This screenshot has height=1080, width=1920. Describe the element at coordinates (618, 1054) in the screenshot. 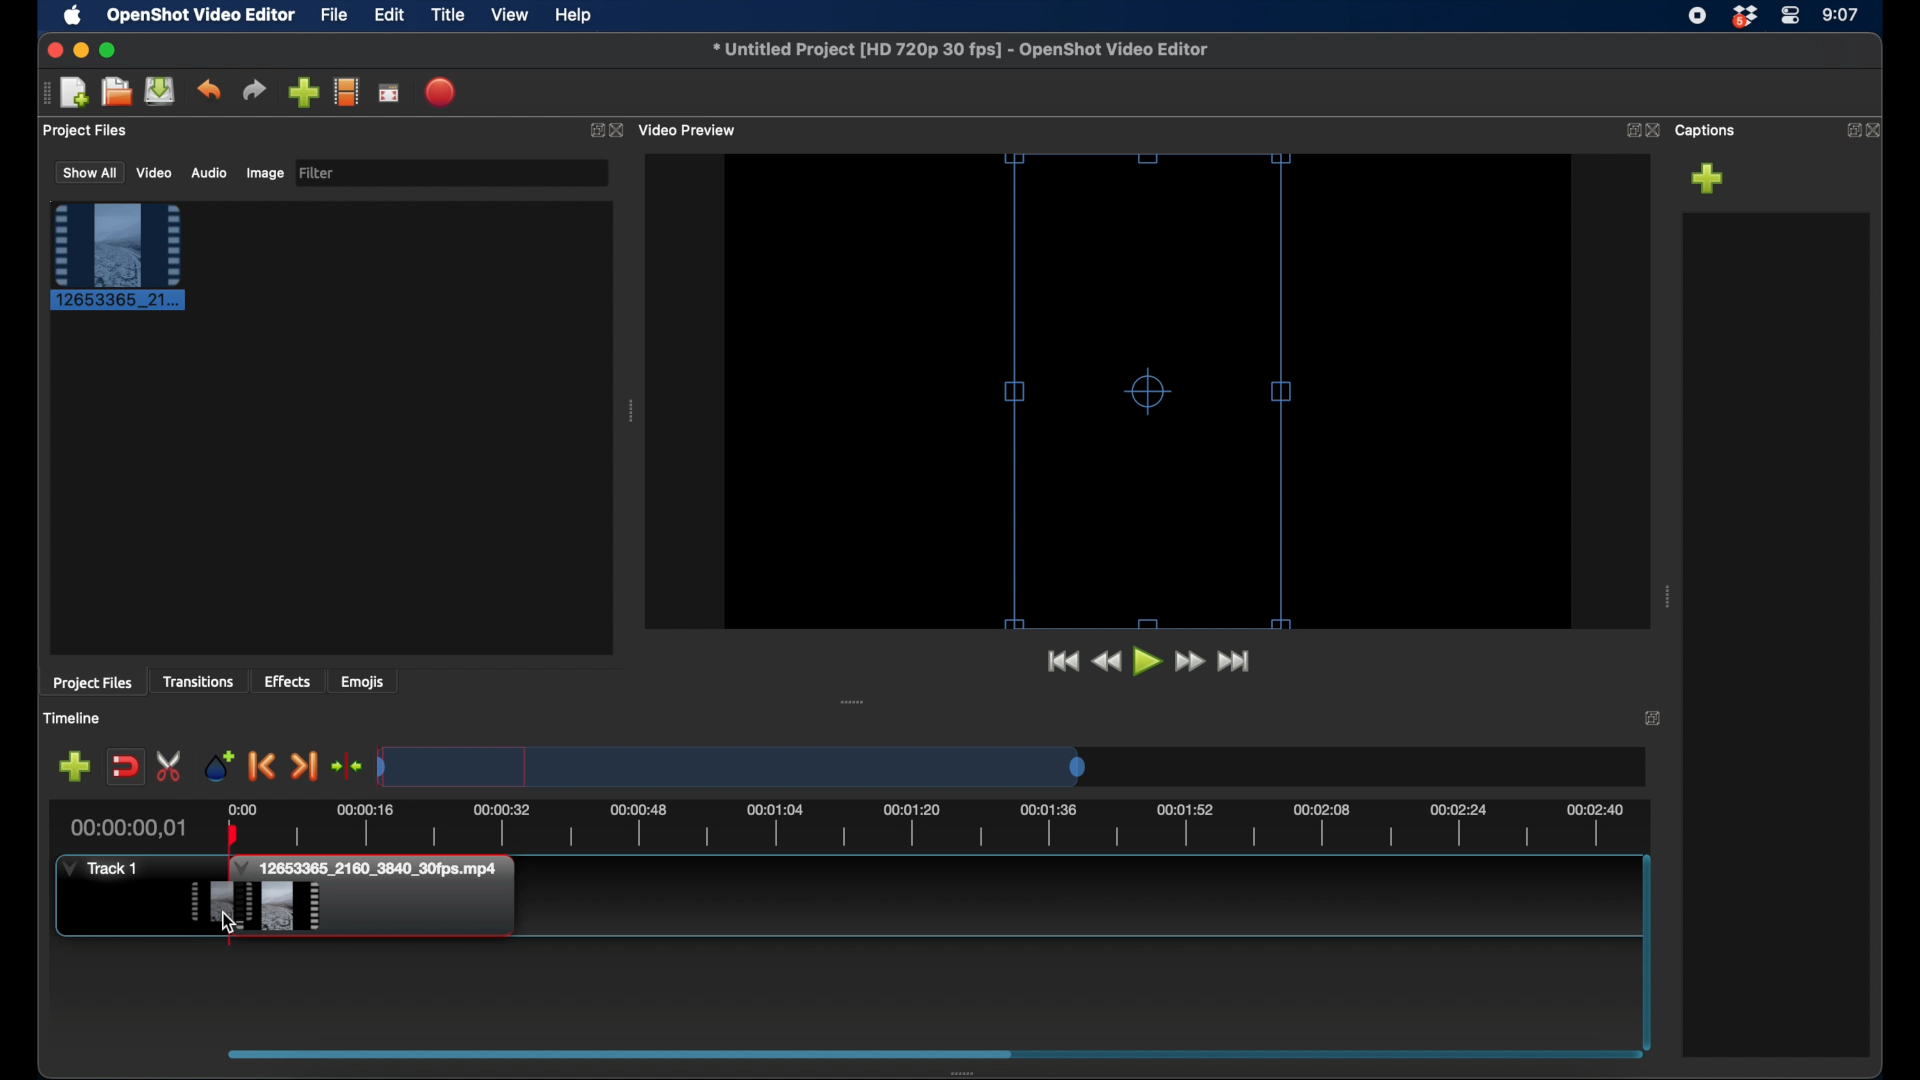

I see `scroll box` at that location.